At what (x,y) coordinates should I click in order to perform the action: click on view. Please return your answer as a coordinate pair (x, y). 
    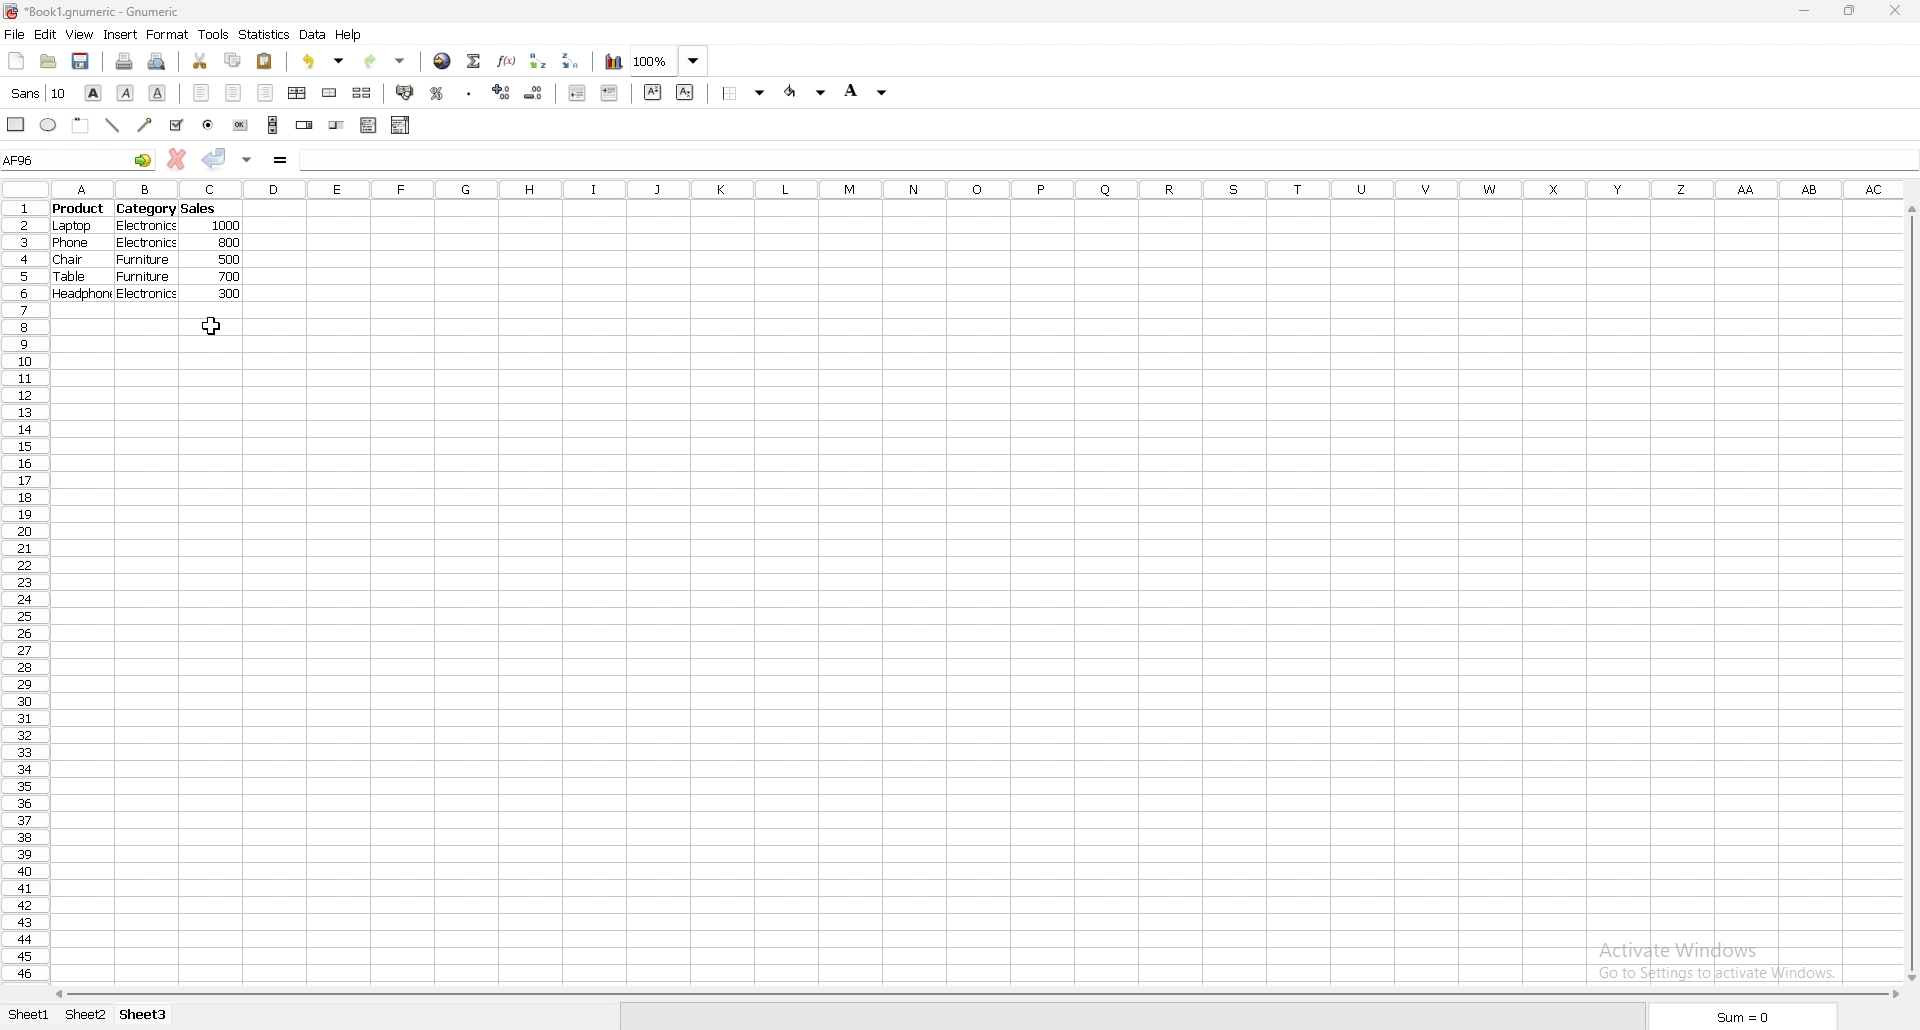
    Looking at the image, I should click on (79, 36).